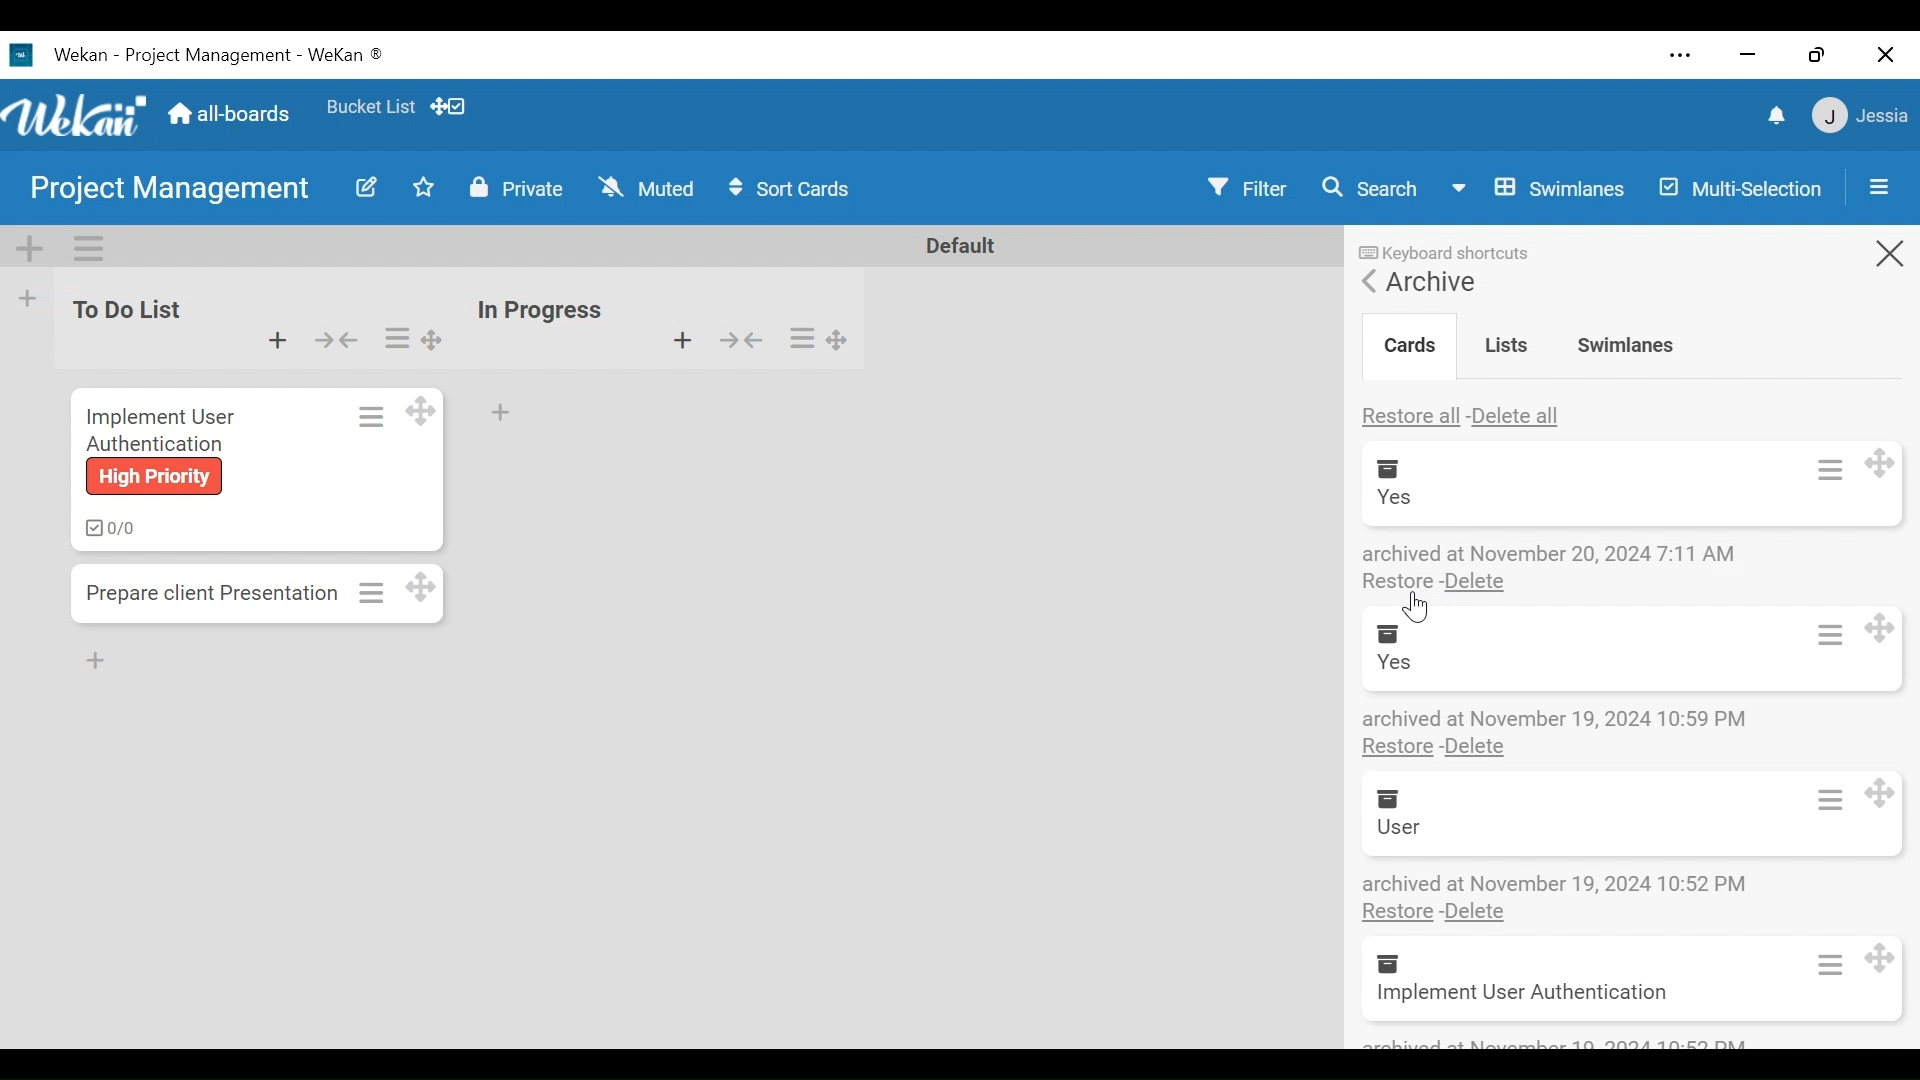 The height and width of the screenshot is (1080, 1920). I want to click on checklist, so click(106, 528).